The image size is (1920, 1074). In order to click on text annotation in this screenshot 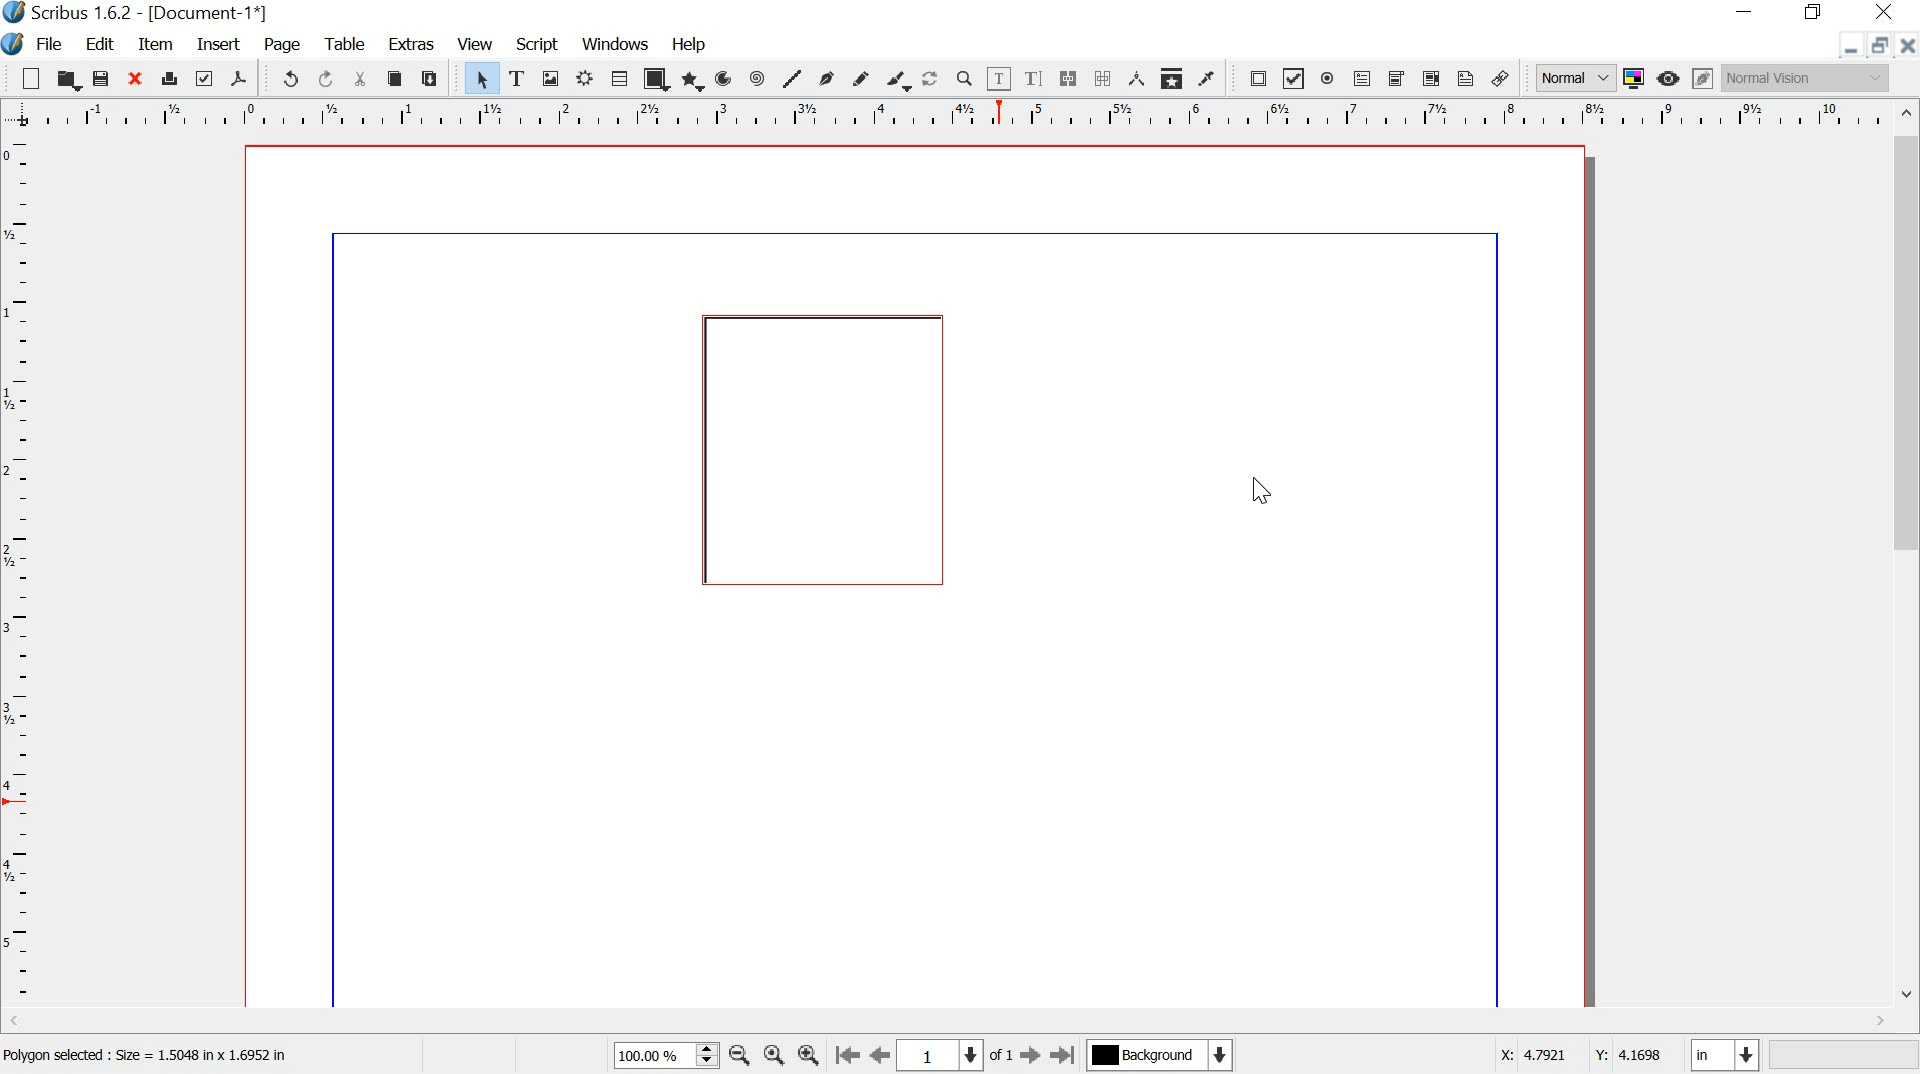, I will do `click(1466, 80)`.